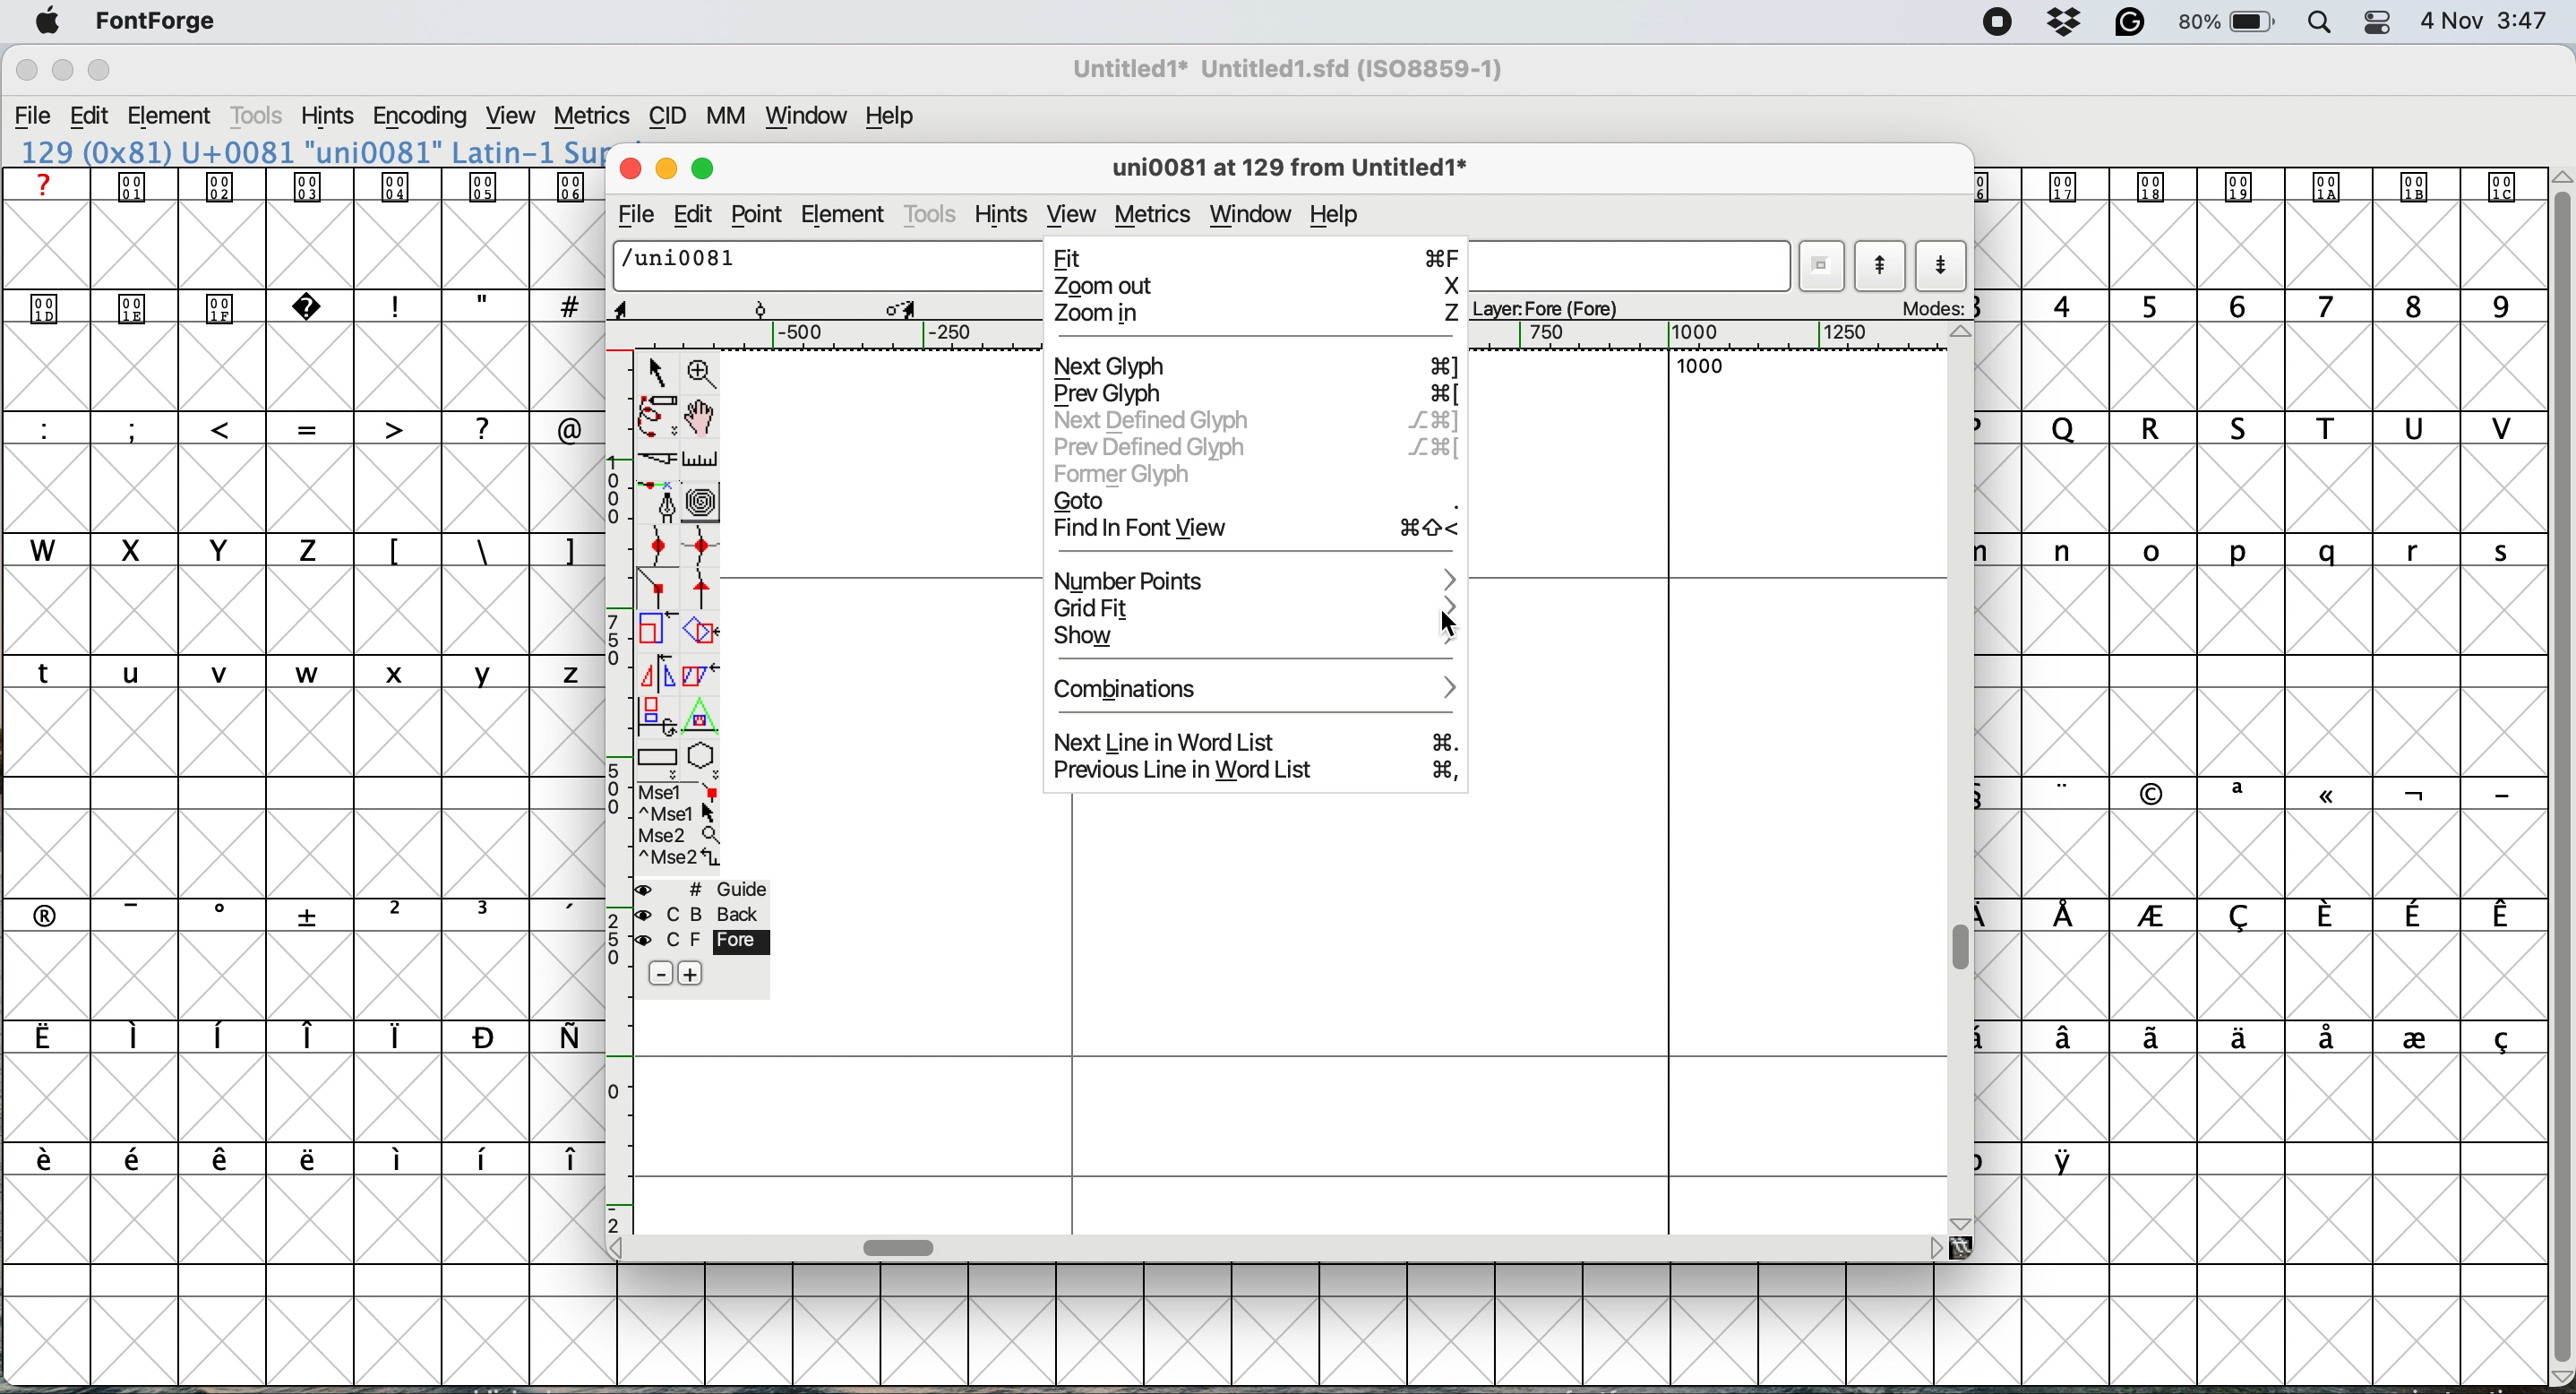 The width and height of the screenshot is (2576, 1394). Describe the element at coordinates (1254, 315) in the screenshot. I see `zoom in` at that location.